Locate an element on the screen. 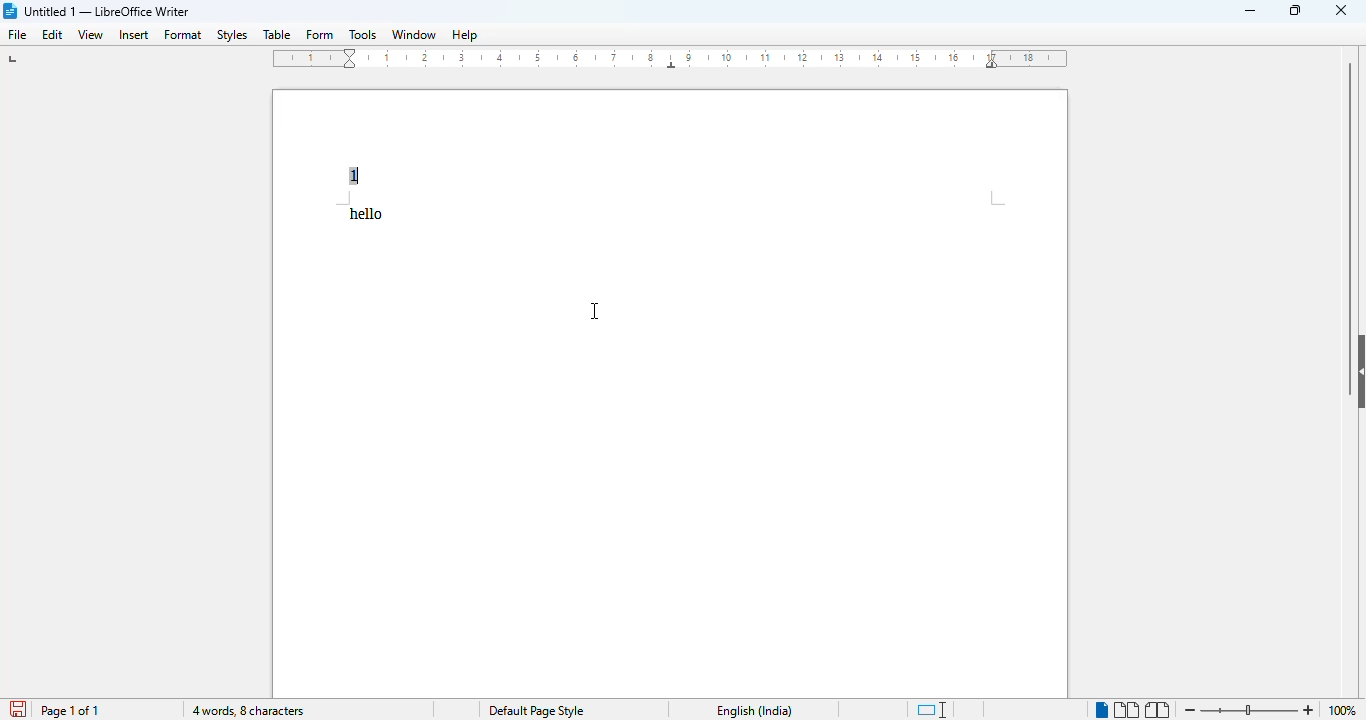 The height and width of the screenshot is (720, 1366). insert is located at coordinates (134, 35).